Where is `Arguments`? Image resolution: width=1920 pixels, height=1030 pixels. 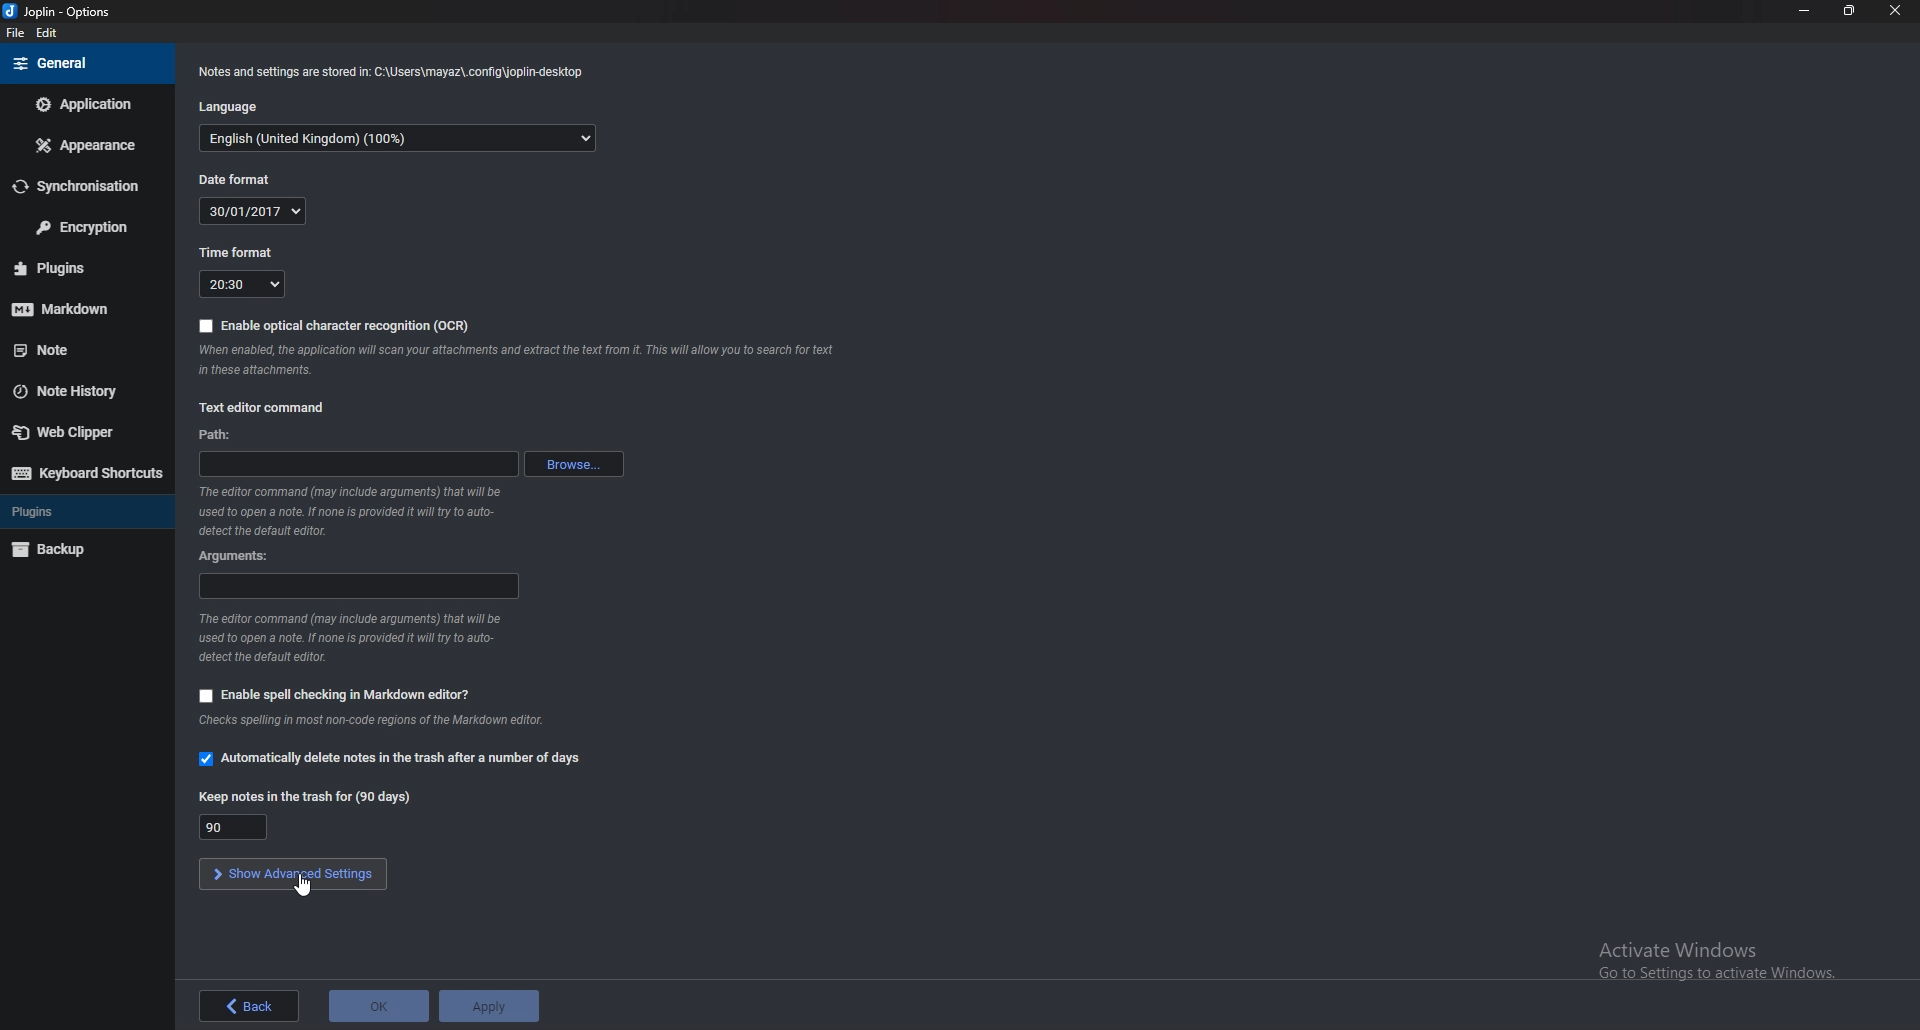
Arguments is located at coordinates (241, 556).